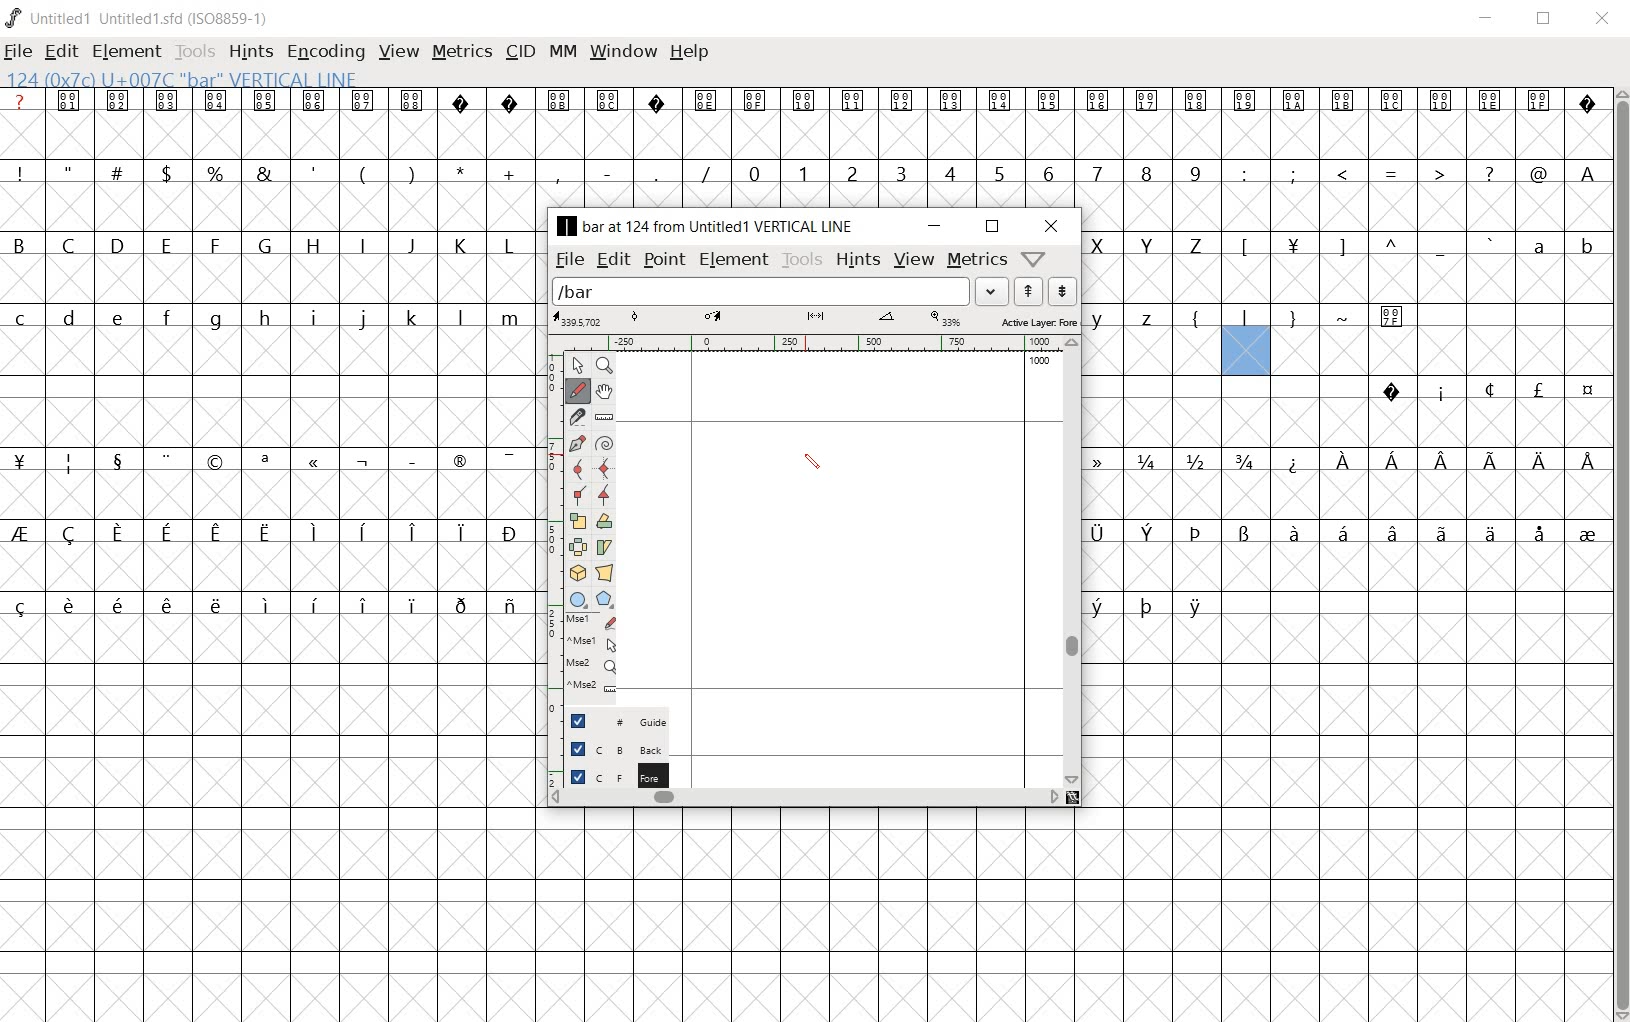 The image size is (1630, 1022). I want to click on load word list, so click(762, 291).